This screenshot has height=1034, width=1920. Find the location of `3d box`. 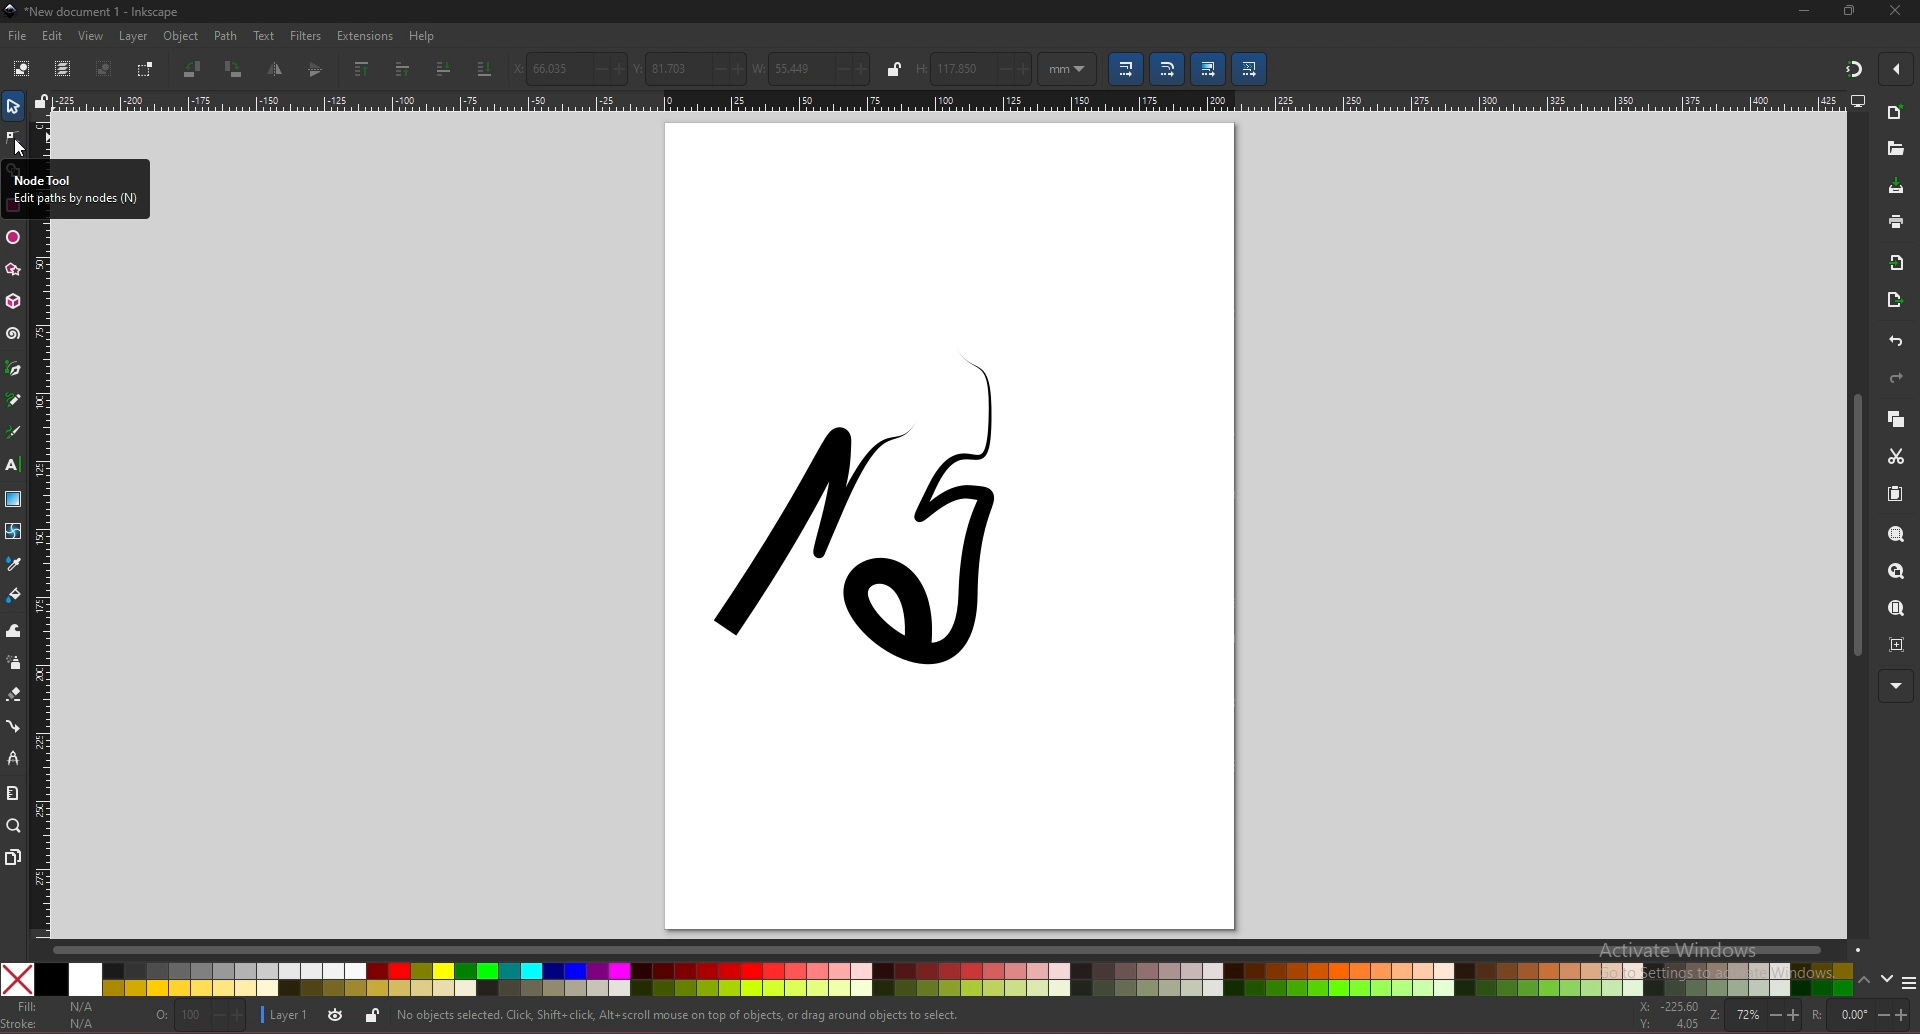

3d box is located at coordinates (14, 302).